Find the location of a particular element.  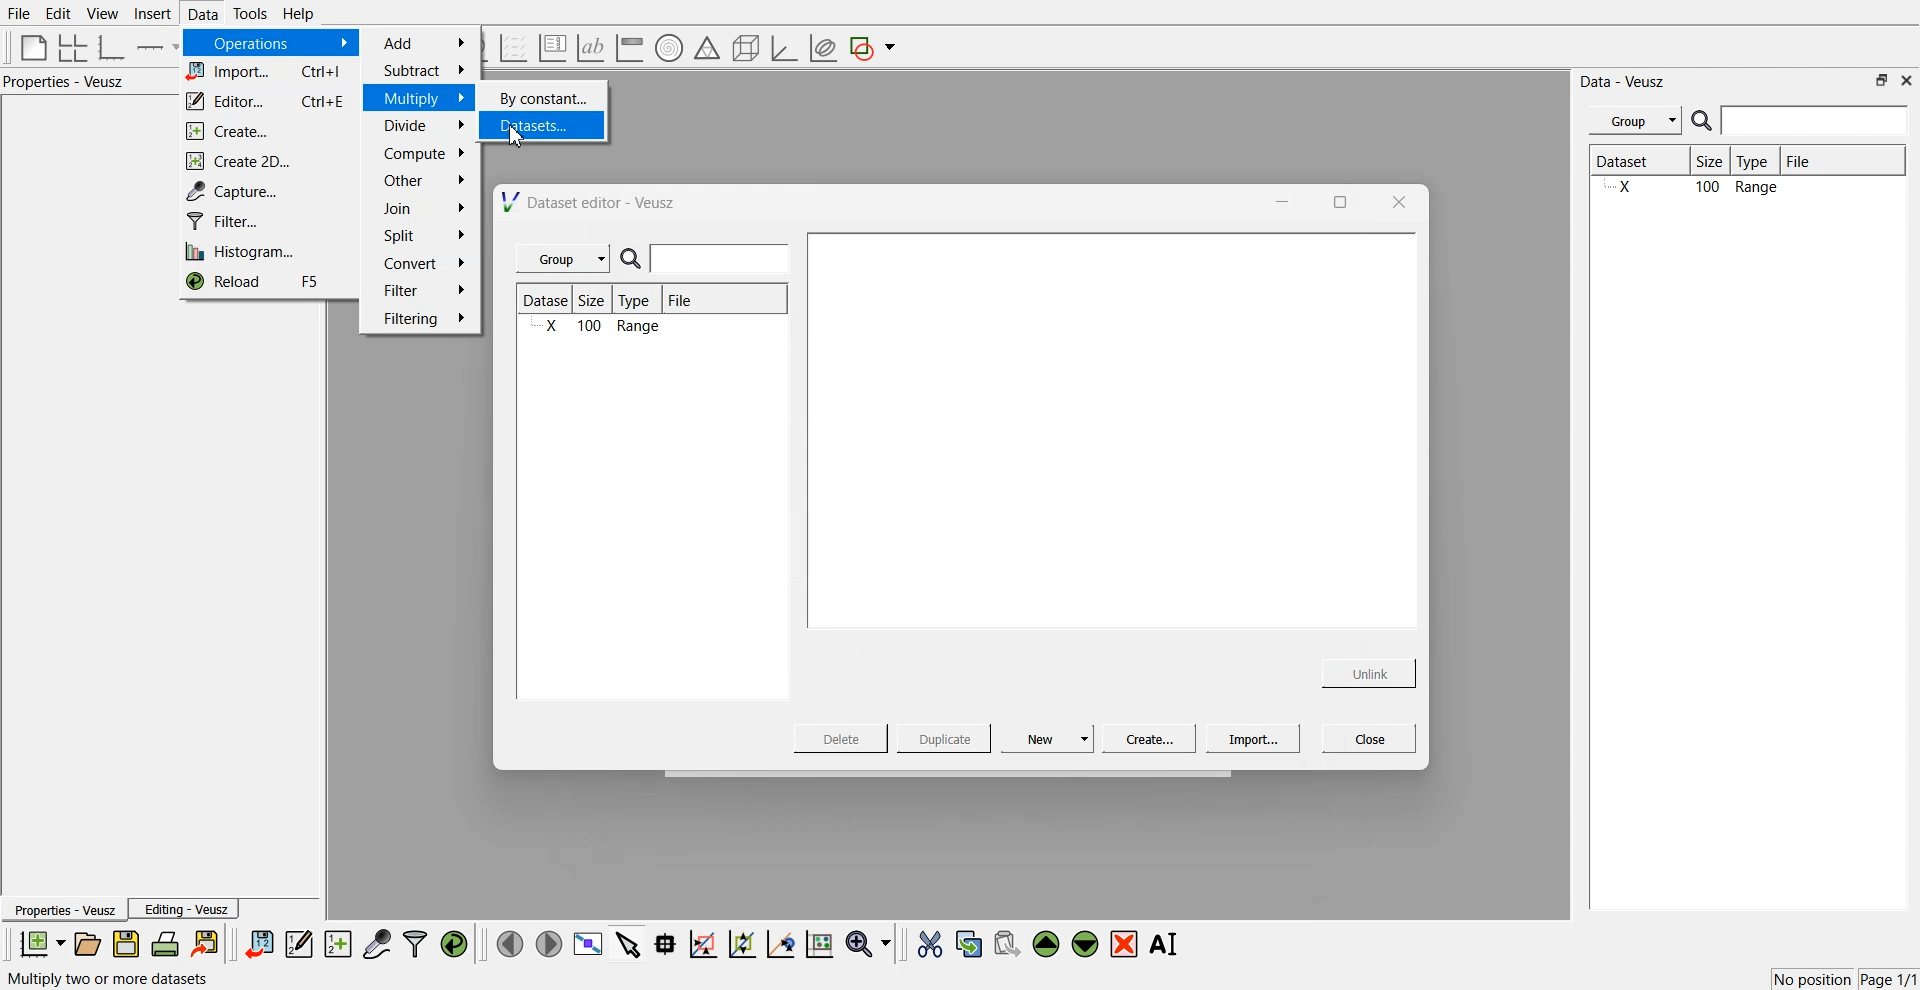

Type is located at coordinates (1758, 162).